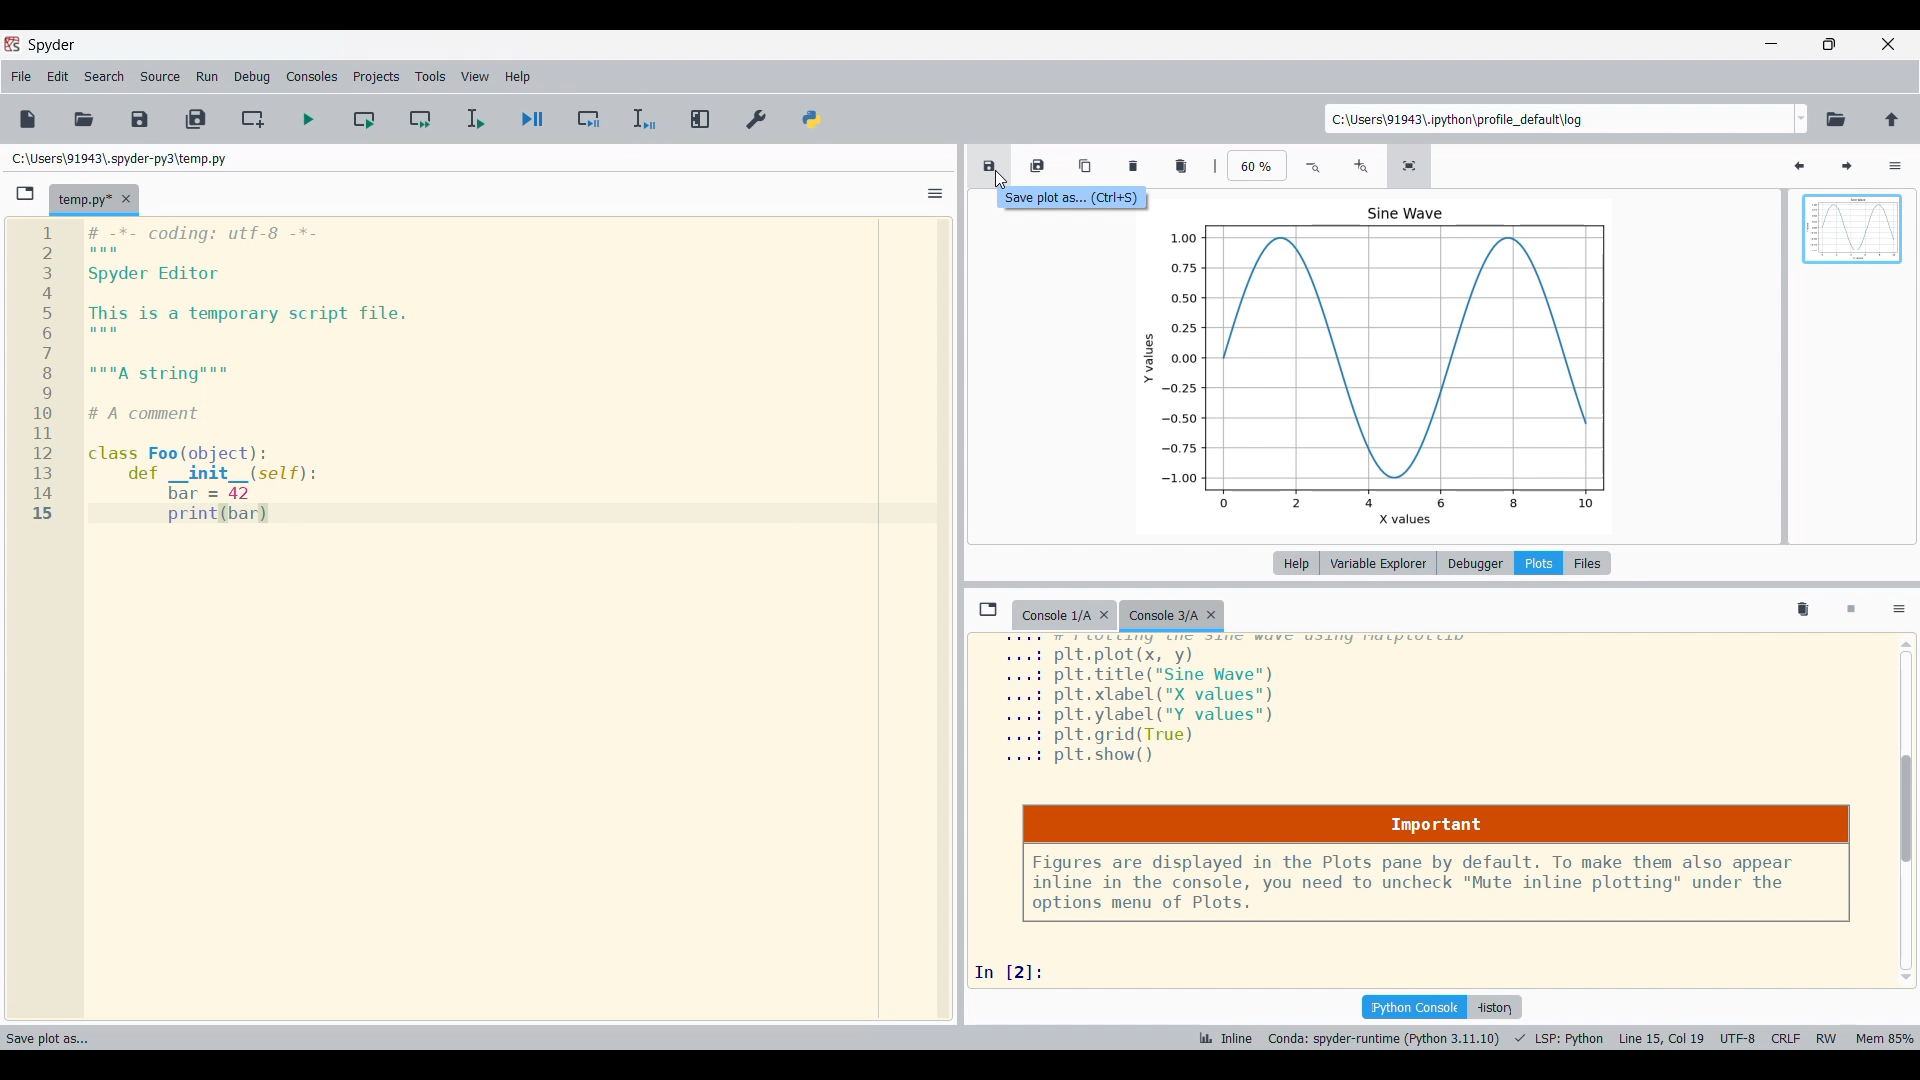 This screenshot has width=1920, height=1080. I want to click on Current tab, so click(84, 200).